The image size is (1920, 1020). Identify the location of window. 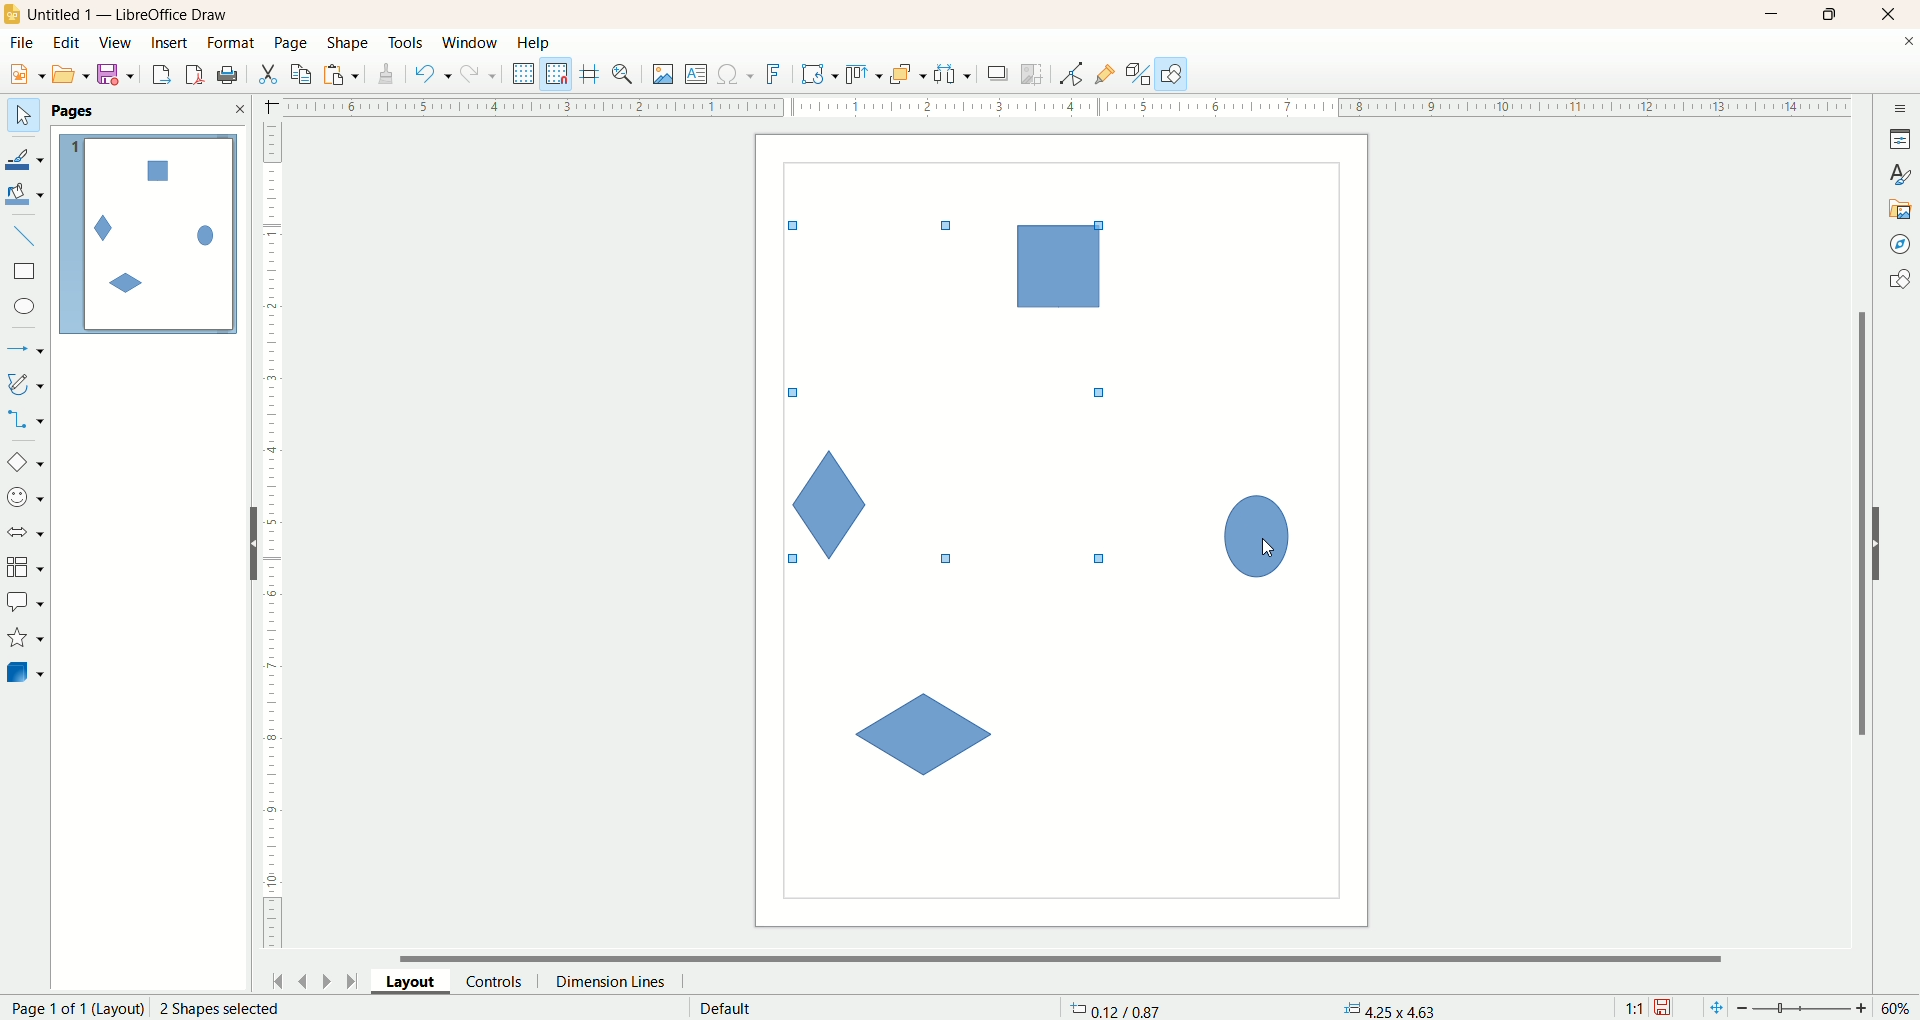
(475, 44).